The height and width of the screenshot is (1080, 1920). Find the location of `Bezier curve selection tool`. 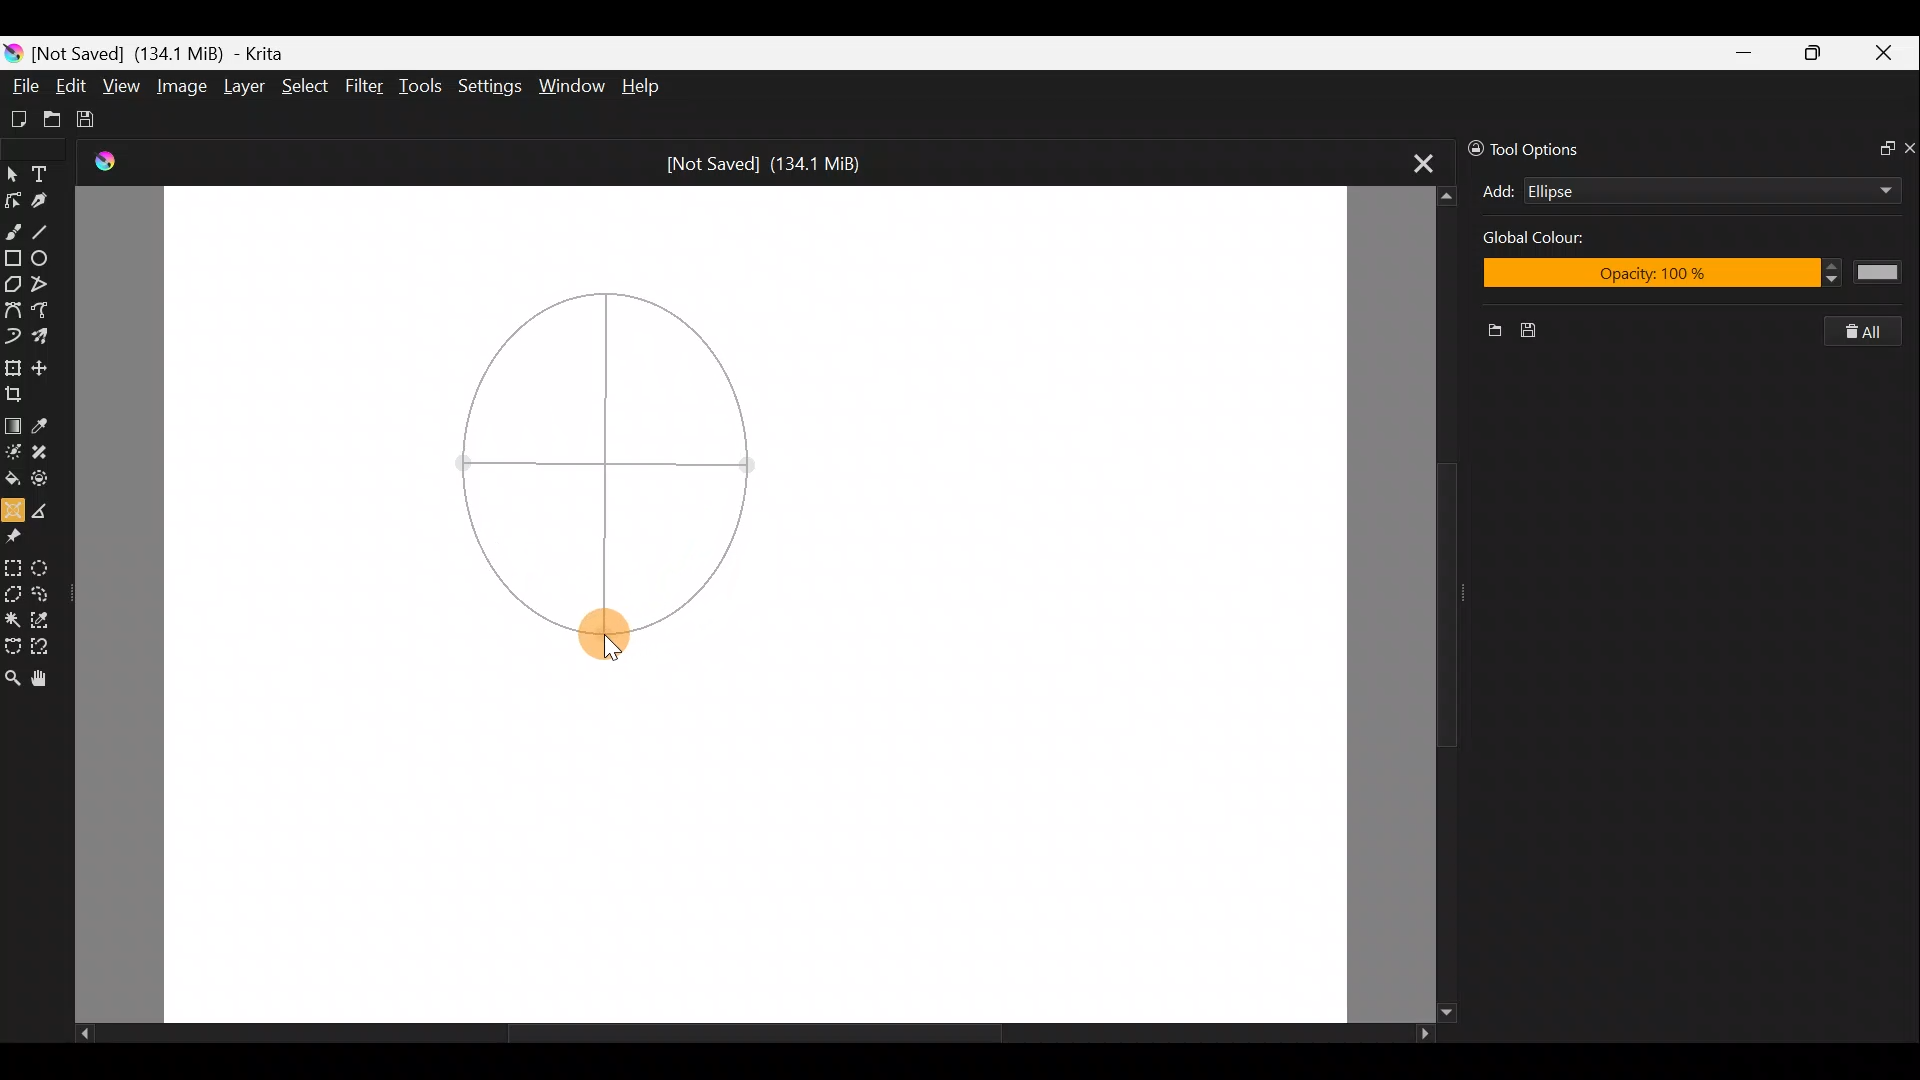

Bezier curve selection tool is located at coordinates (12, 648).